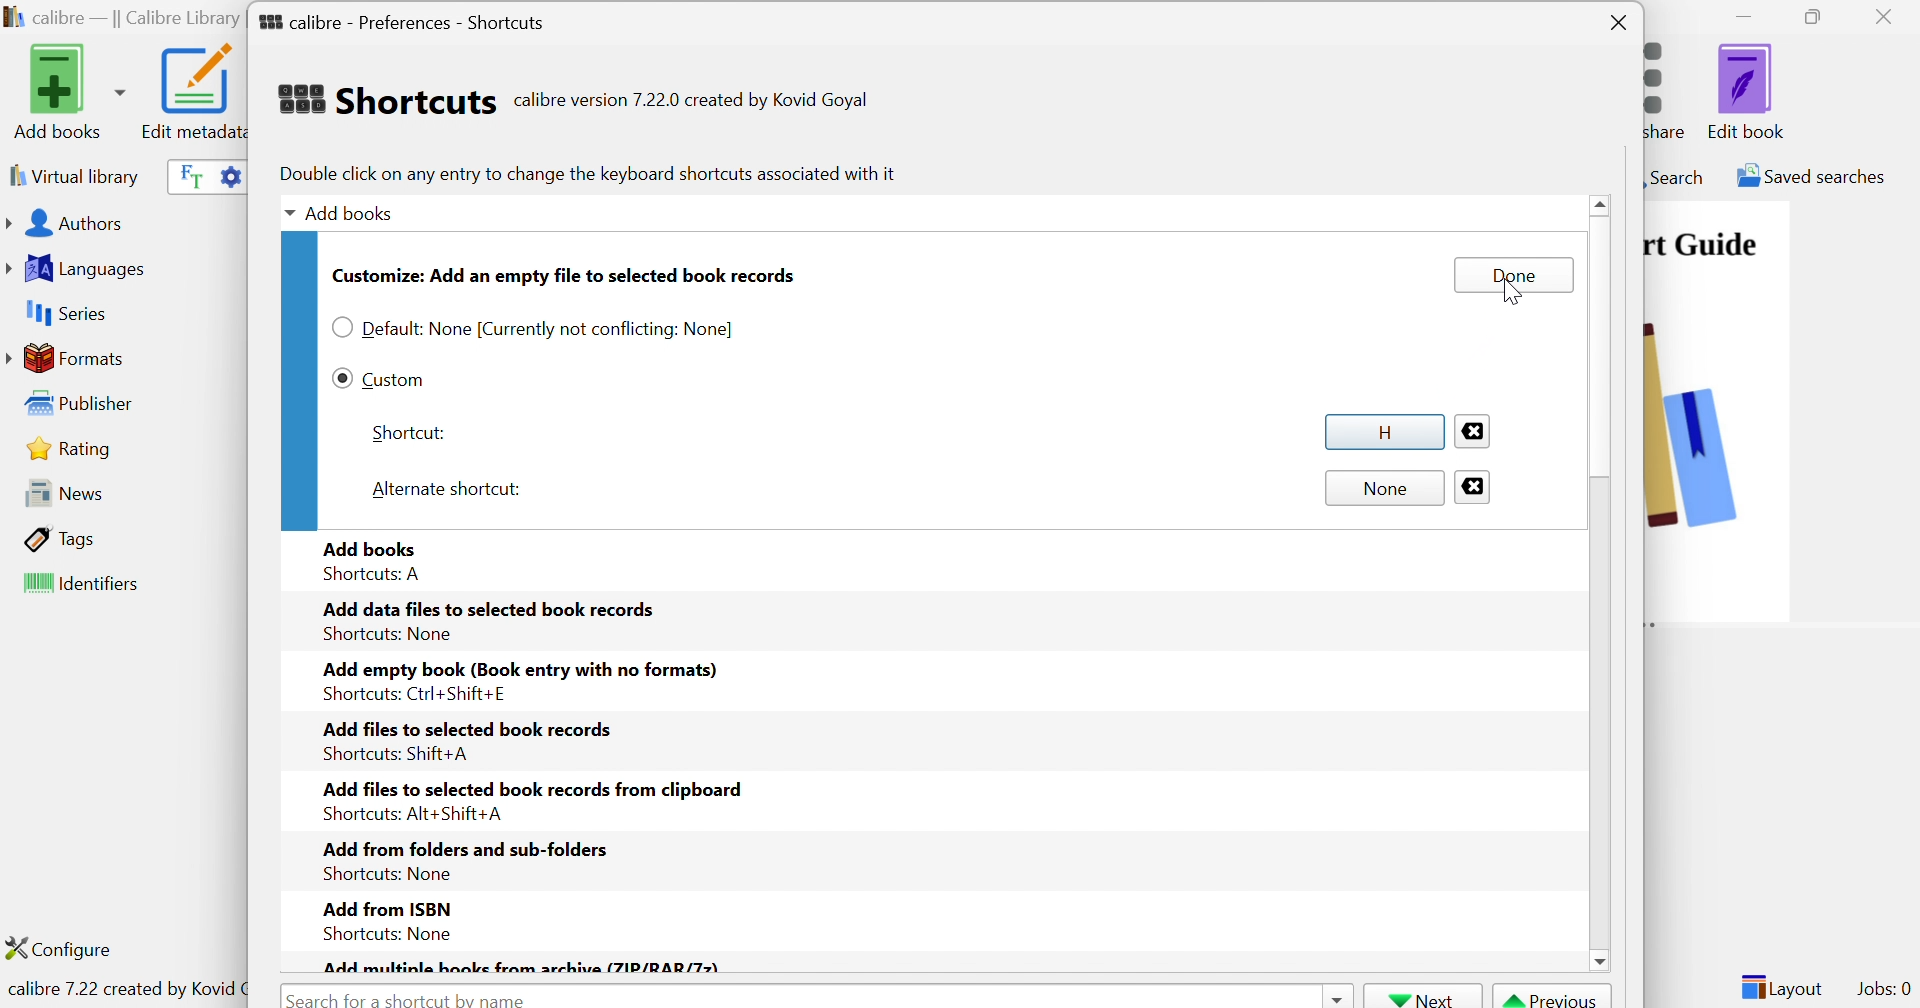 Image resolution: width=1920 pixels, height=1008 pixels. I want to click on Custom, so click(394, 378).